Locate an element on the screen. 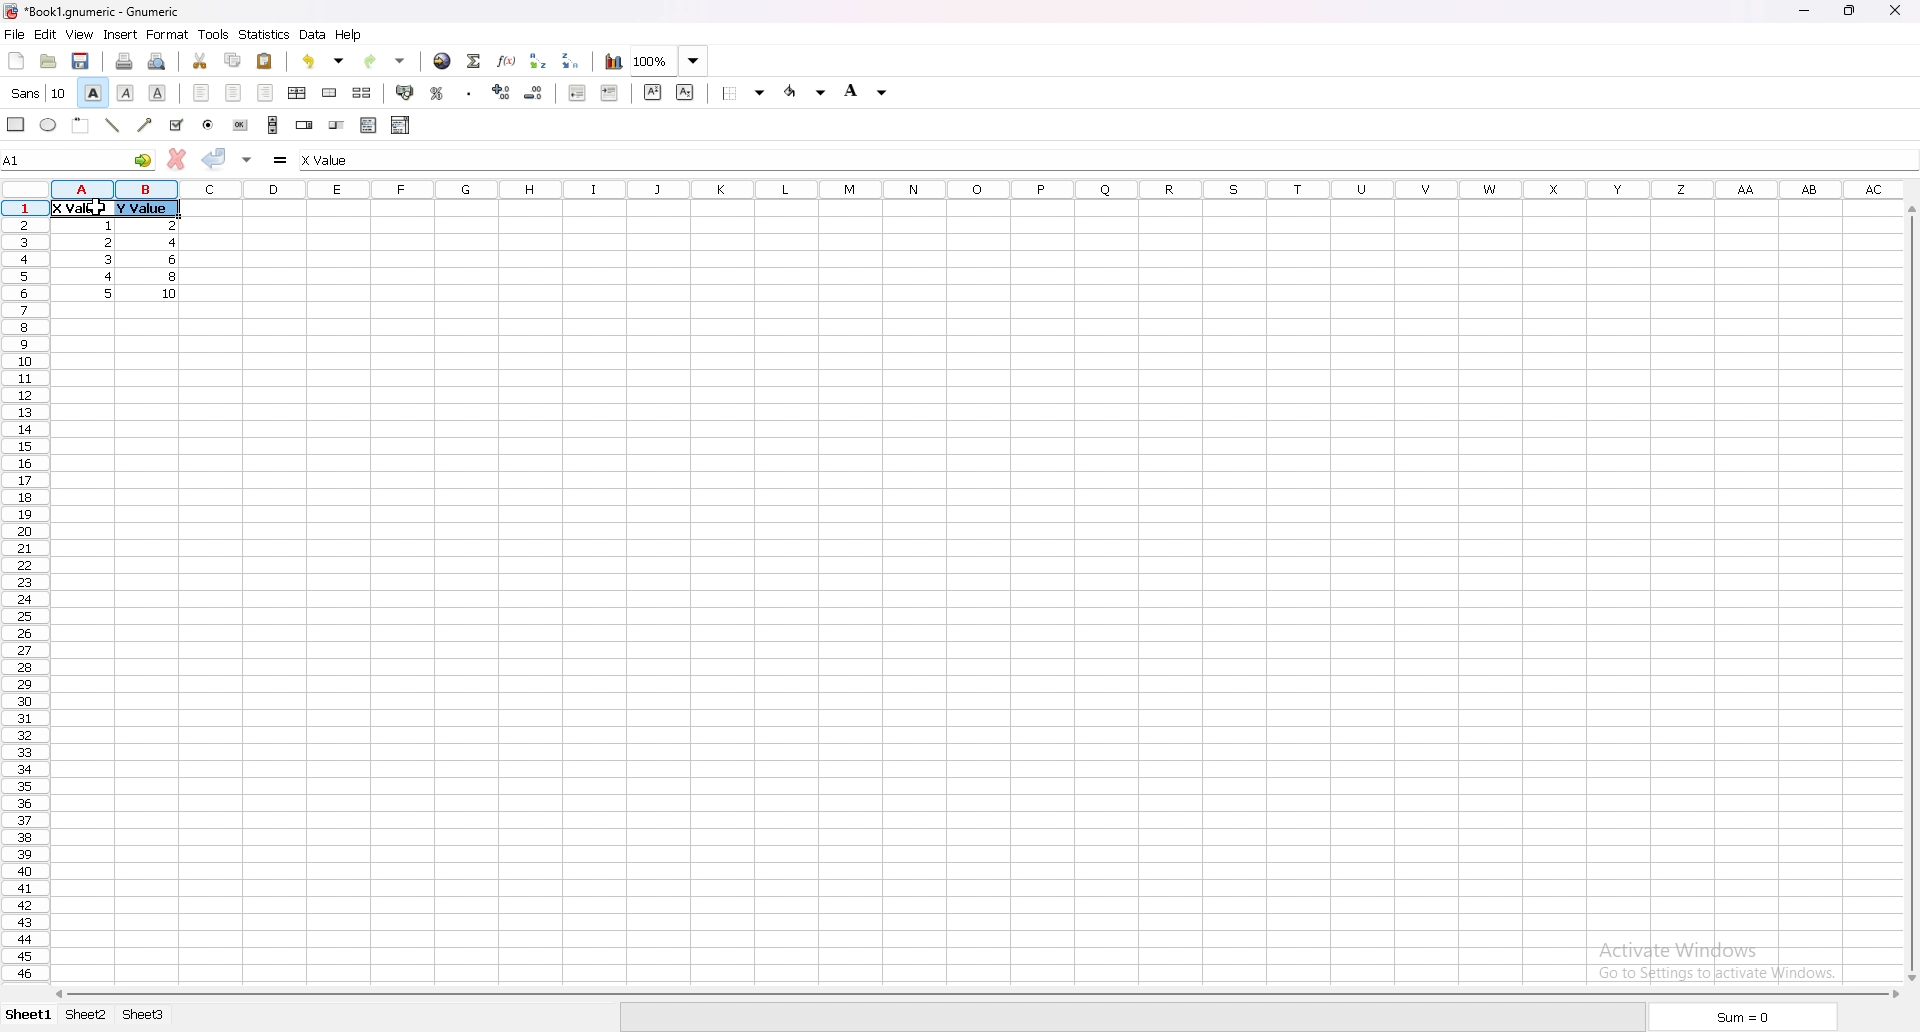 The image size is (1920, 1032). bold is located at coordinates (92, 93).